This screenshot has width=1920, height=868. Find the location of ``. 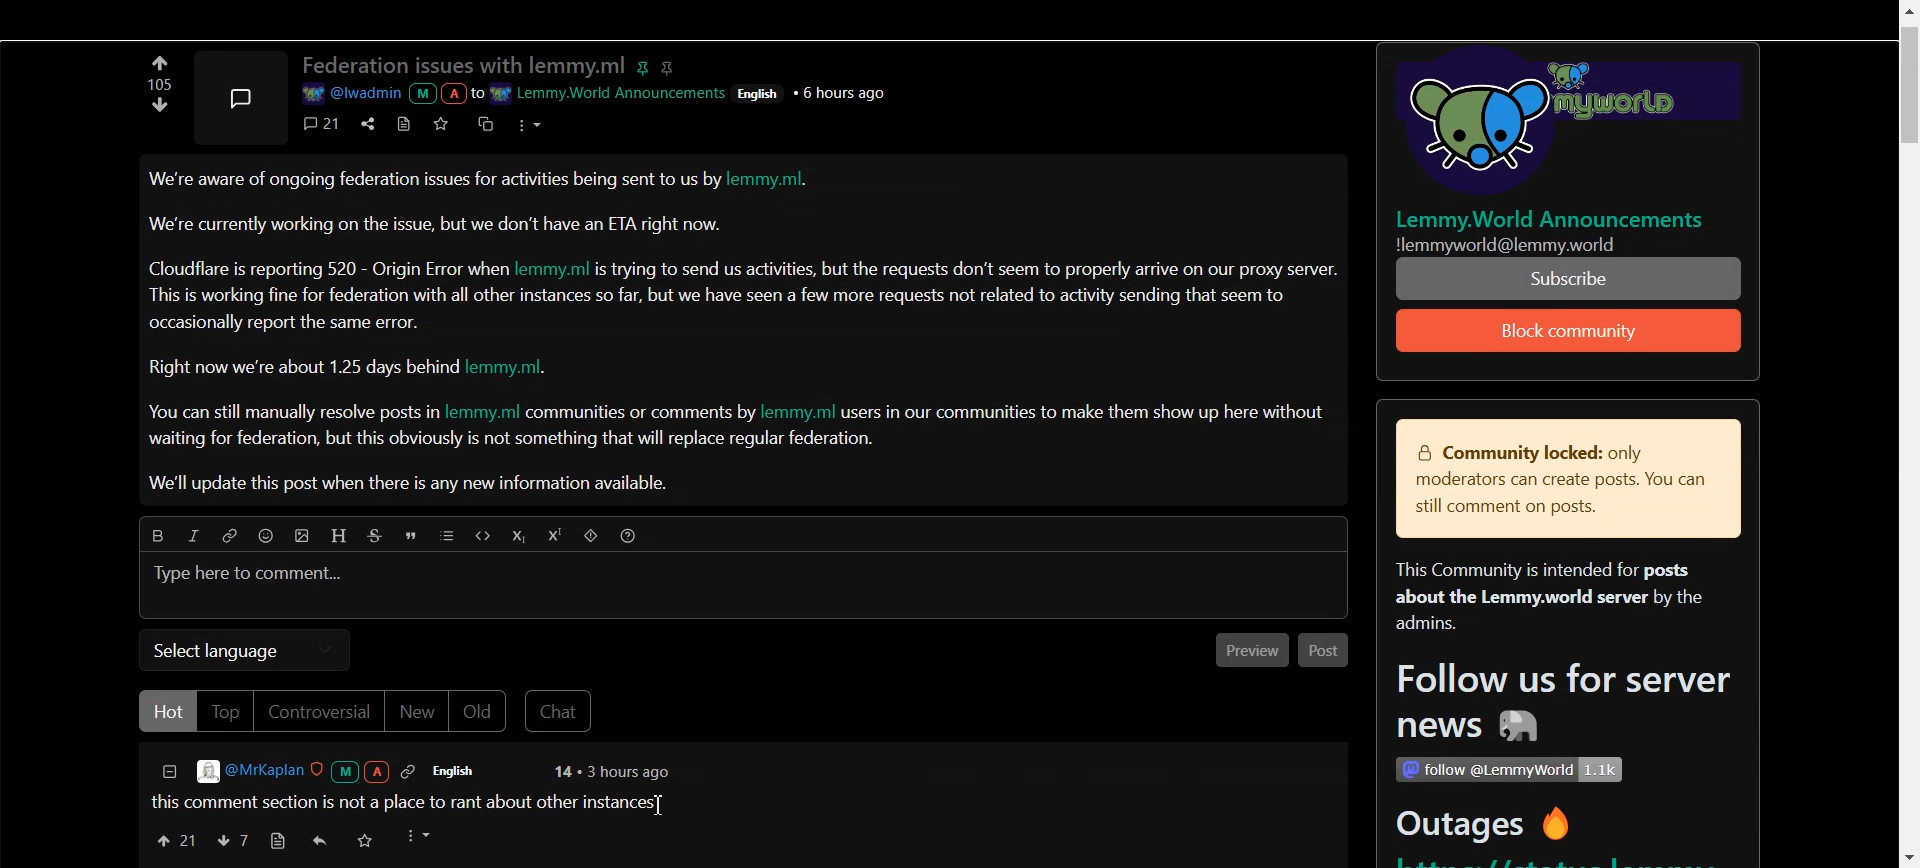

 is located at coordinates (845, 92).